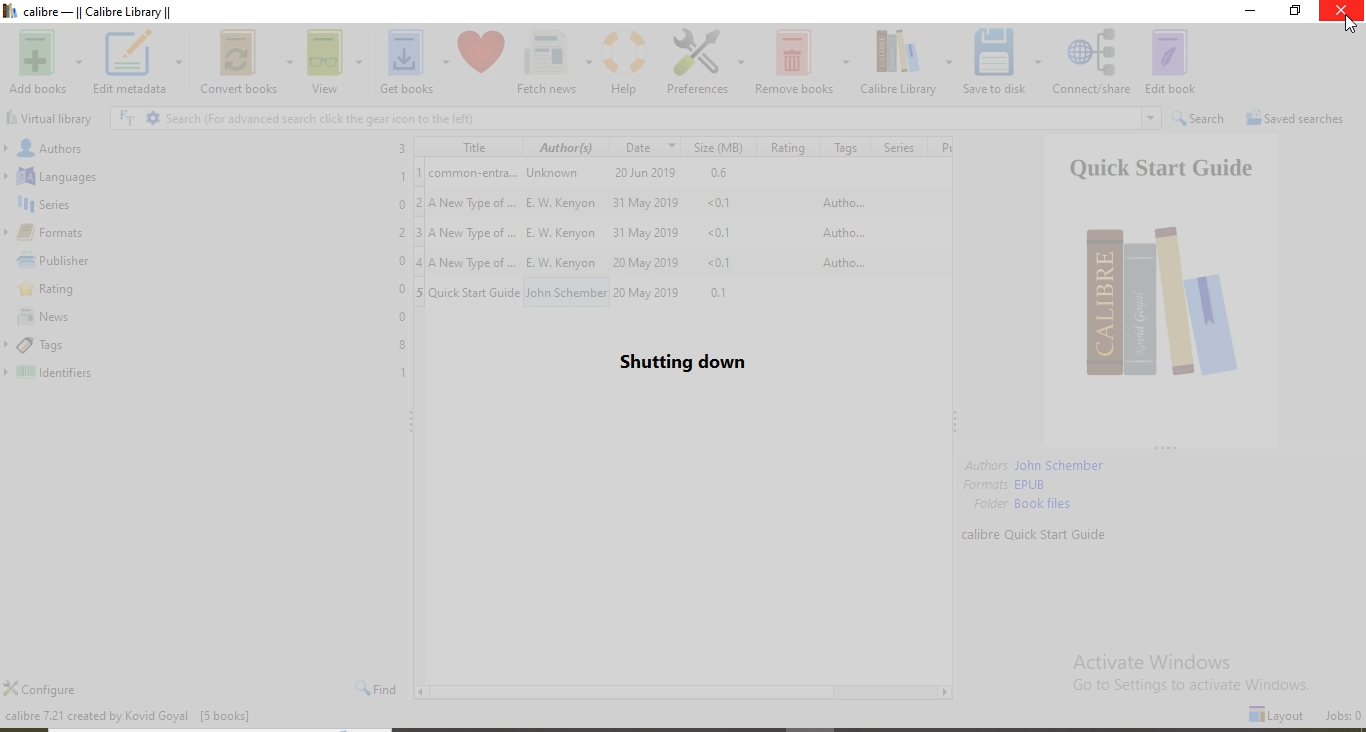  Describe the element at coordinates (555, 63) in the screenshot. I see `Fetch news` at that location.